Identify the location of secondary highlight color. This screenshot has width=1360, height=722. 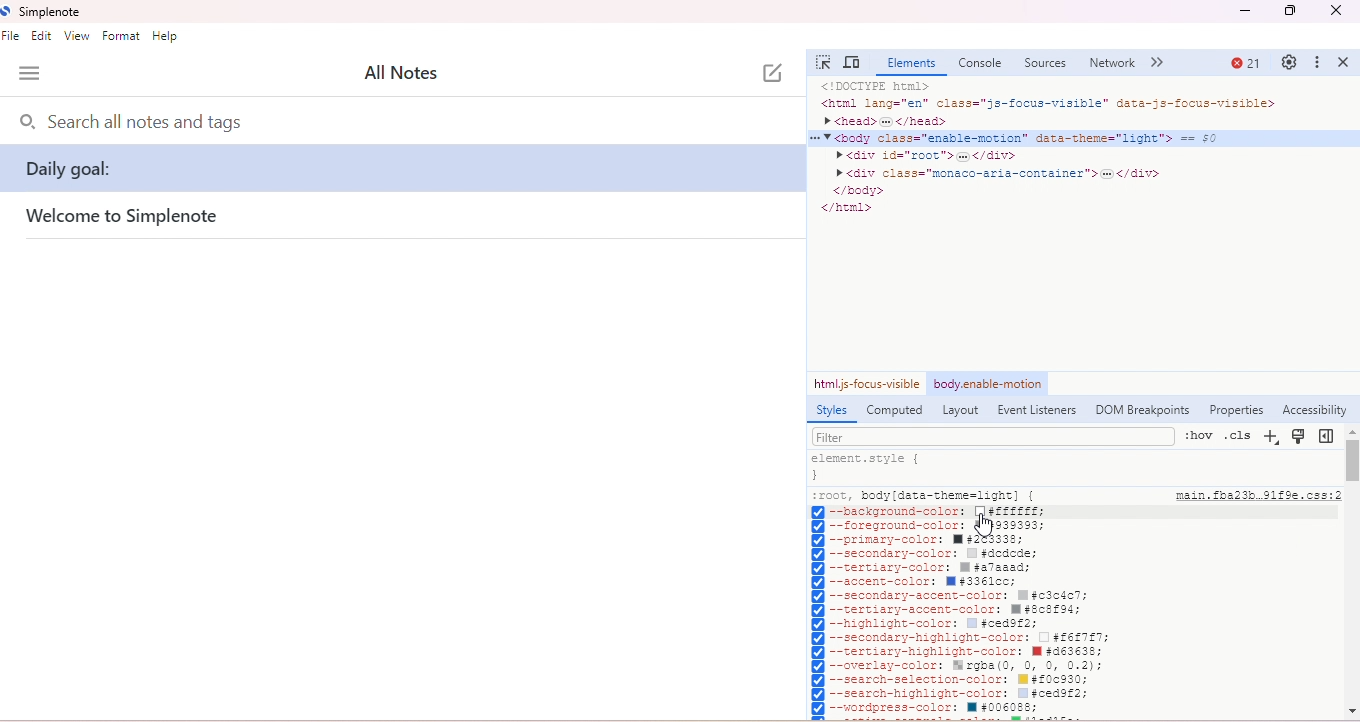
(958, 638).